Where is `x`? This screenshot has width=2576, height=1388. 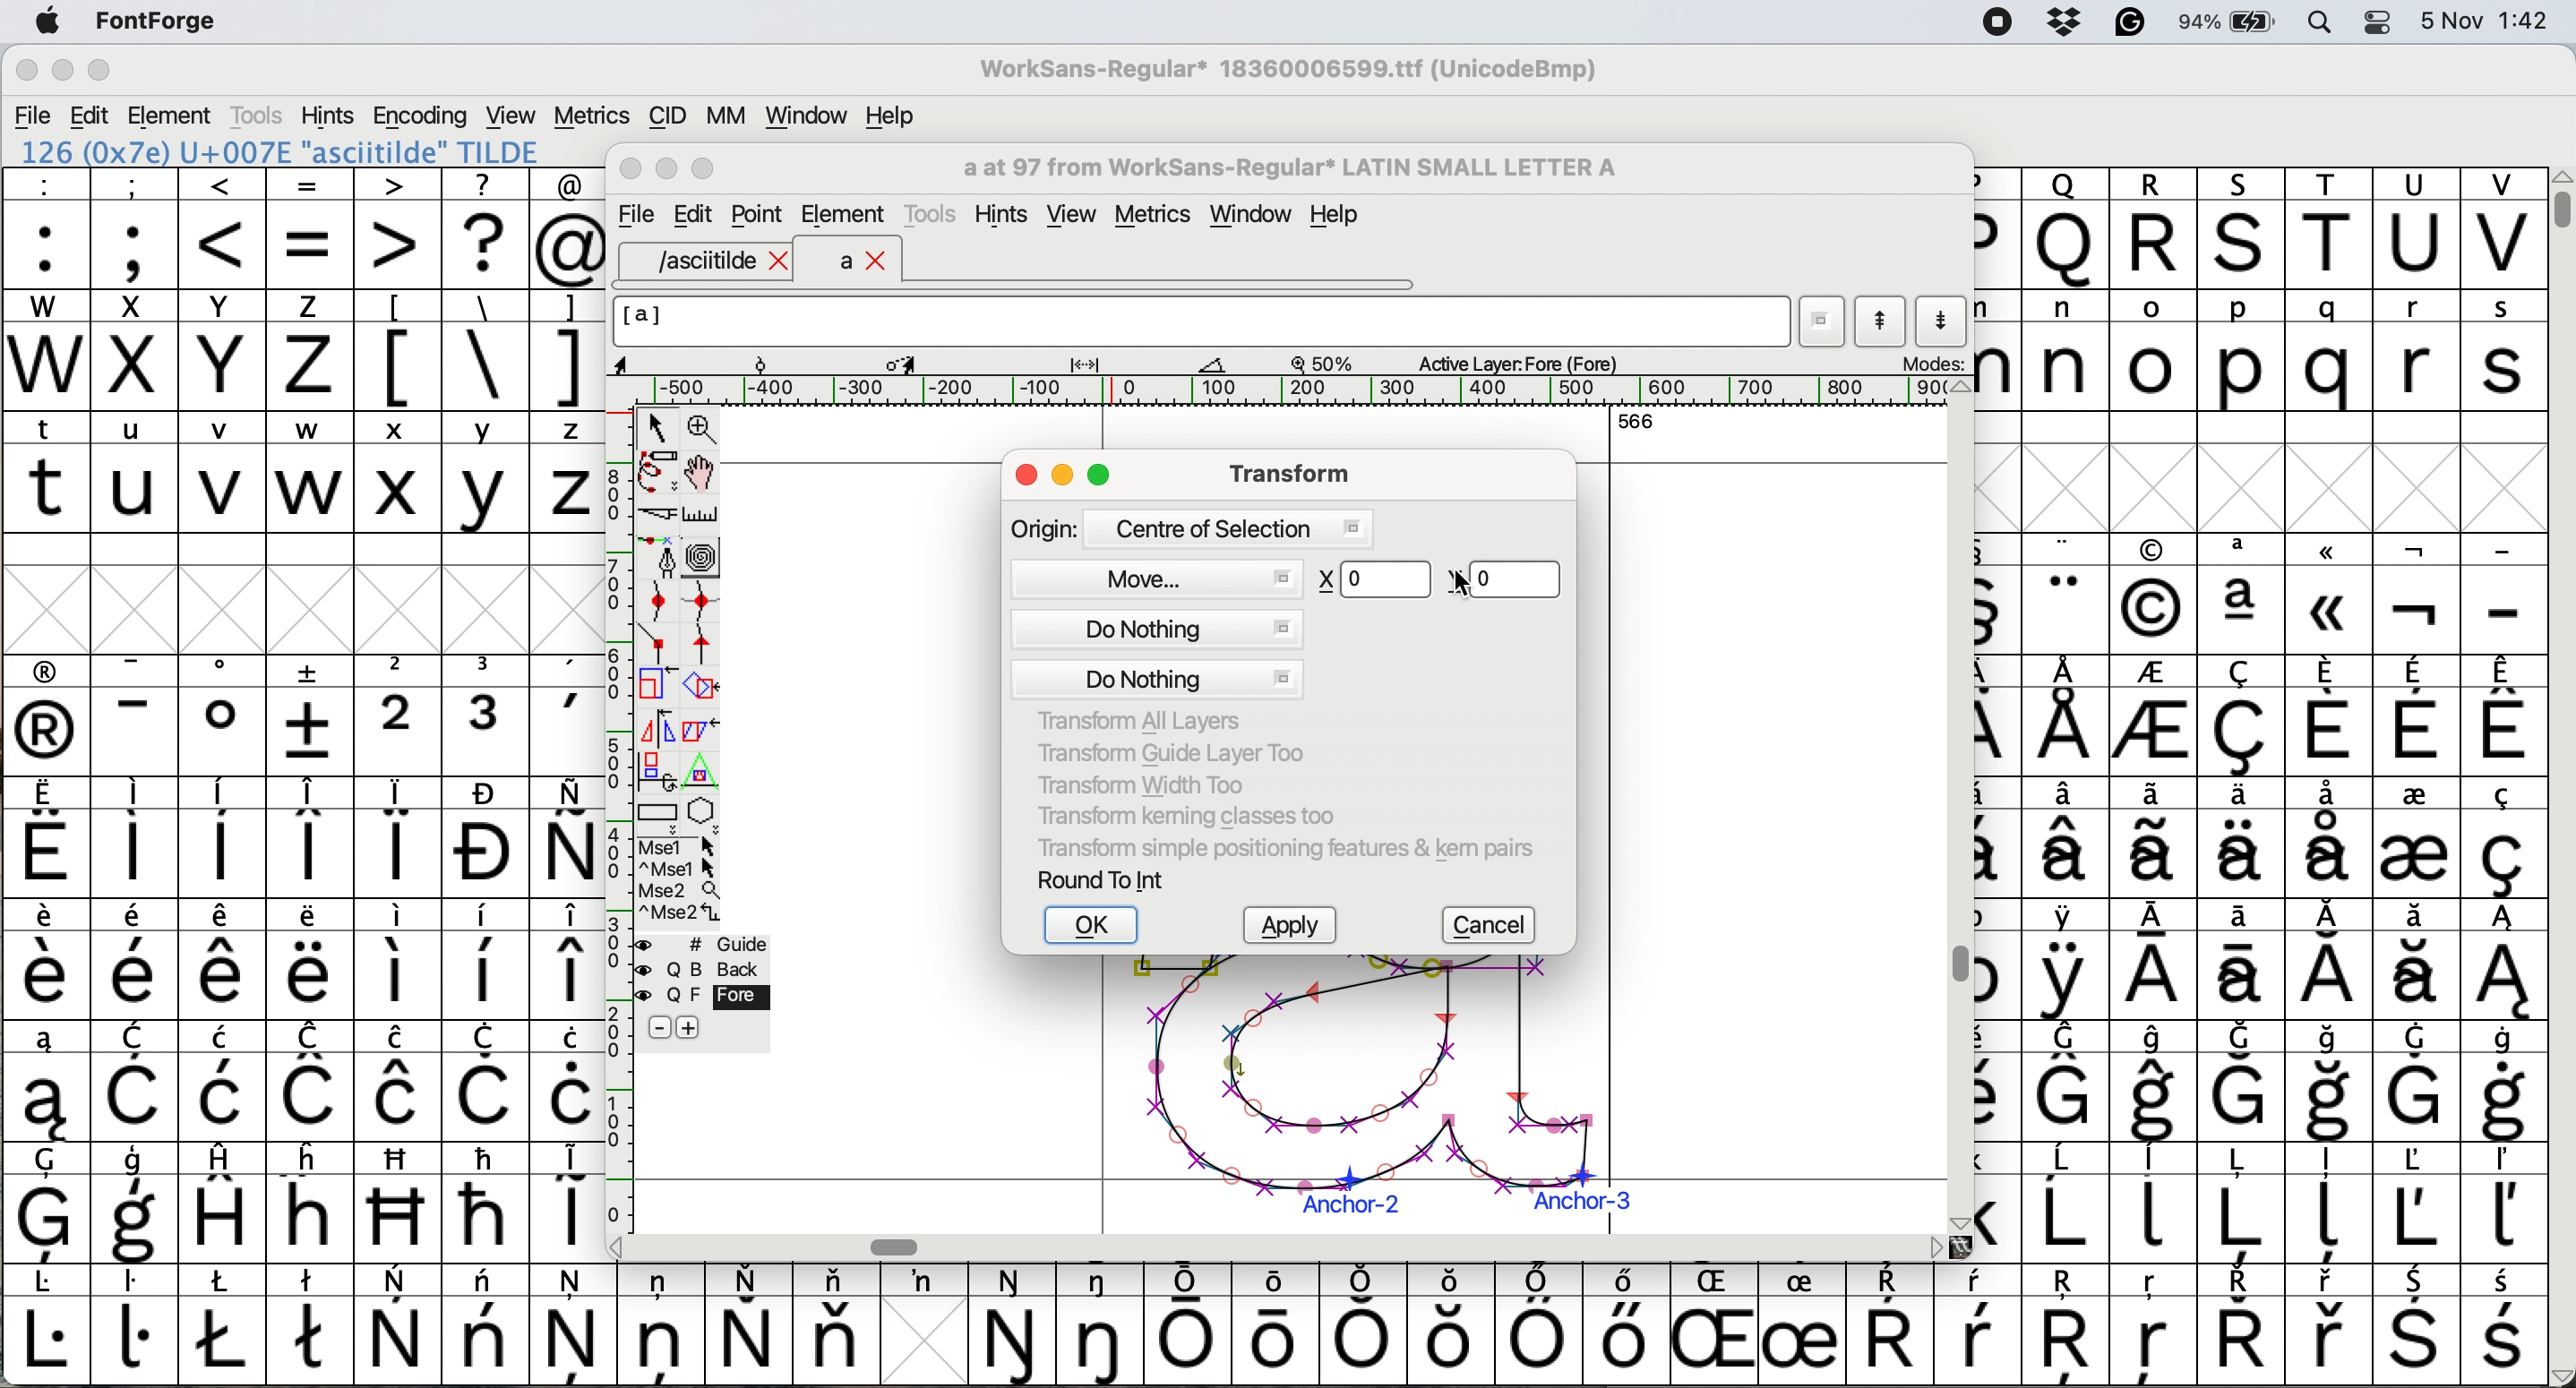 x is located at coordinates (397, 472).